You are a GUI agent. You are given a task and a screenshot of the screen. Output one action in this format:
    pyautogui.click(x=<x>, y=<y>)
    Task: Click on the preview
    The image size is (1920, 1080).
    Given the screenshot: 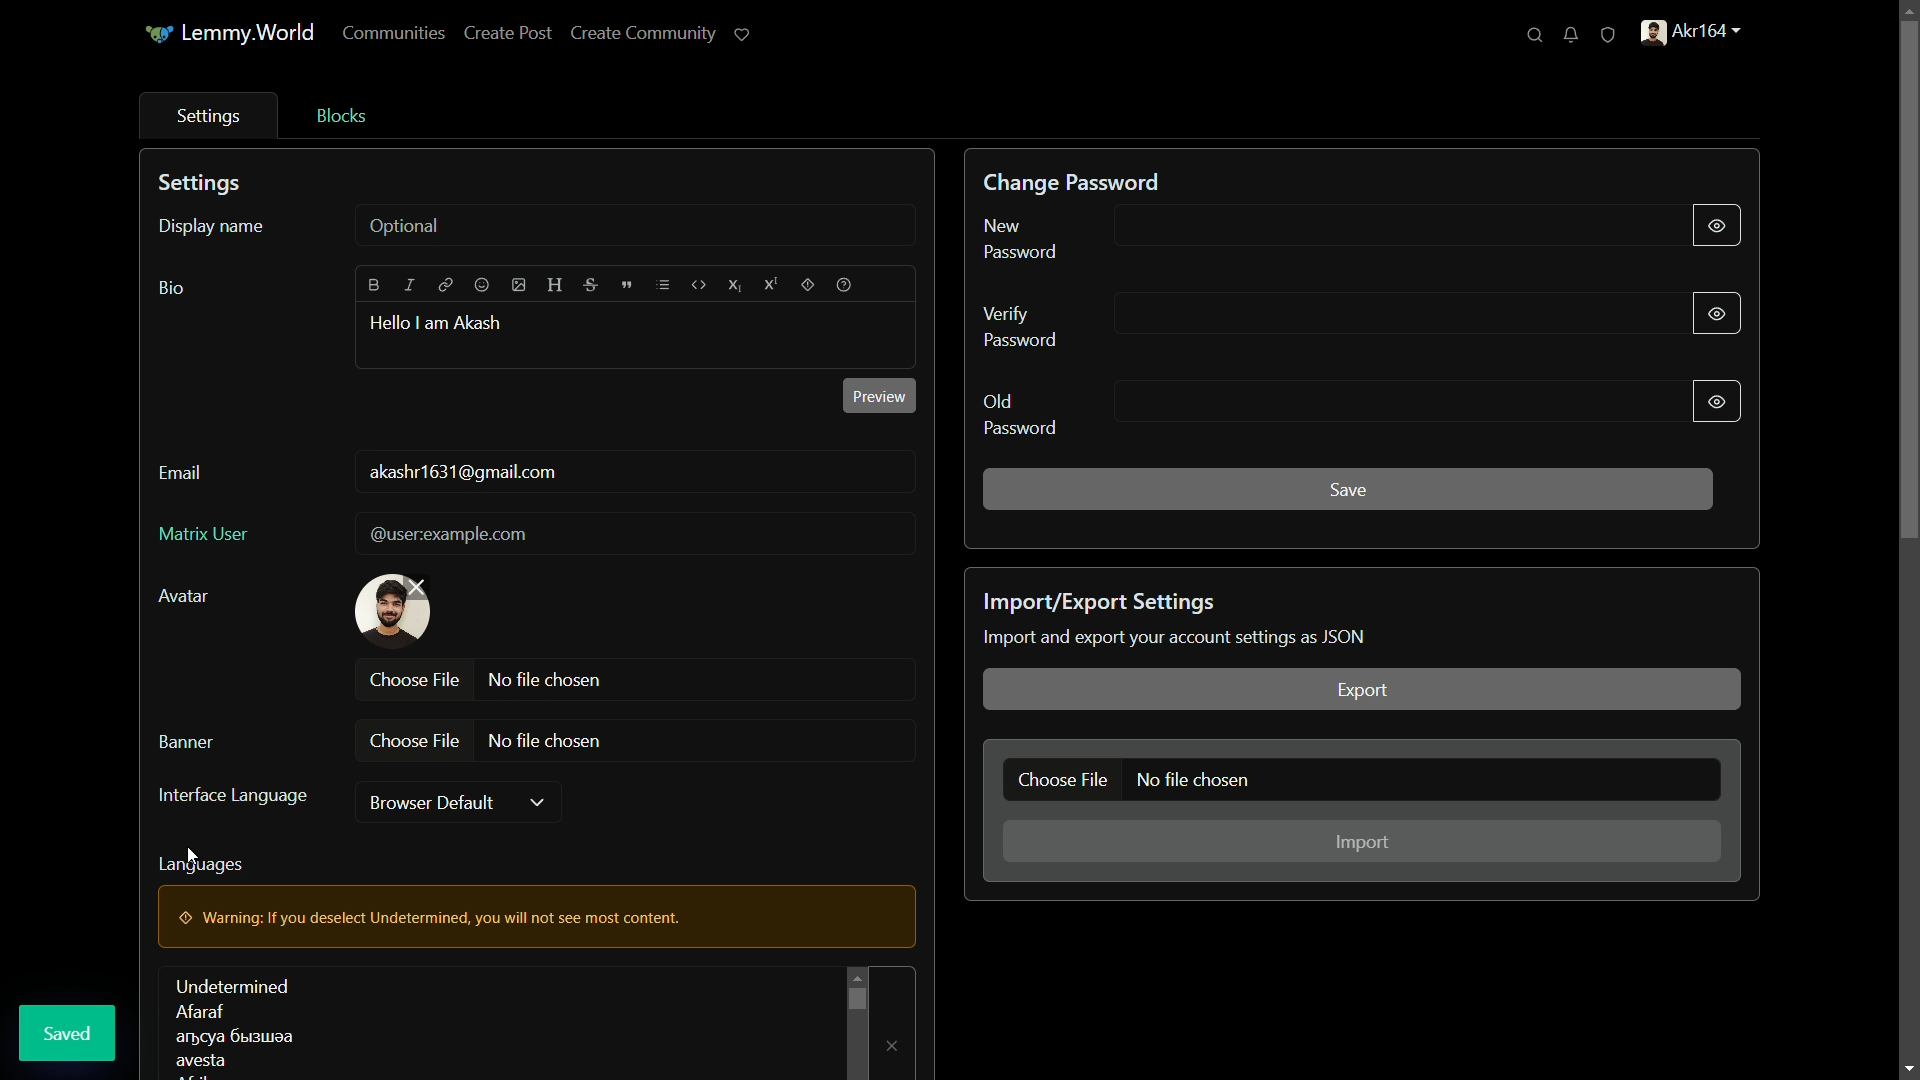 What is the action you would take?
    pyautogui.click(x=880, y=396)
    